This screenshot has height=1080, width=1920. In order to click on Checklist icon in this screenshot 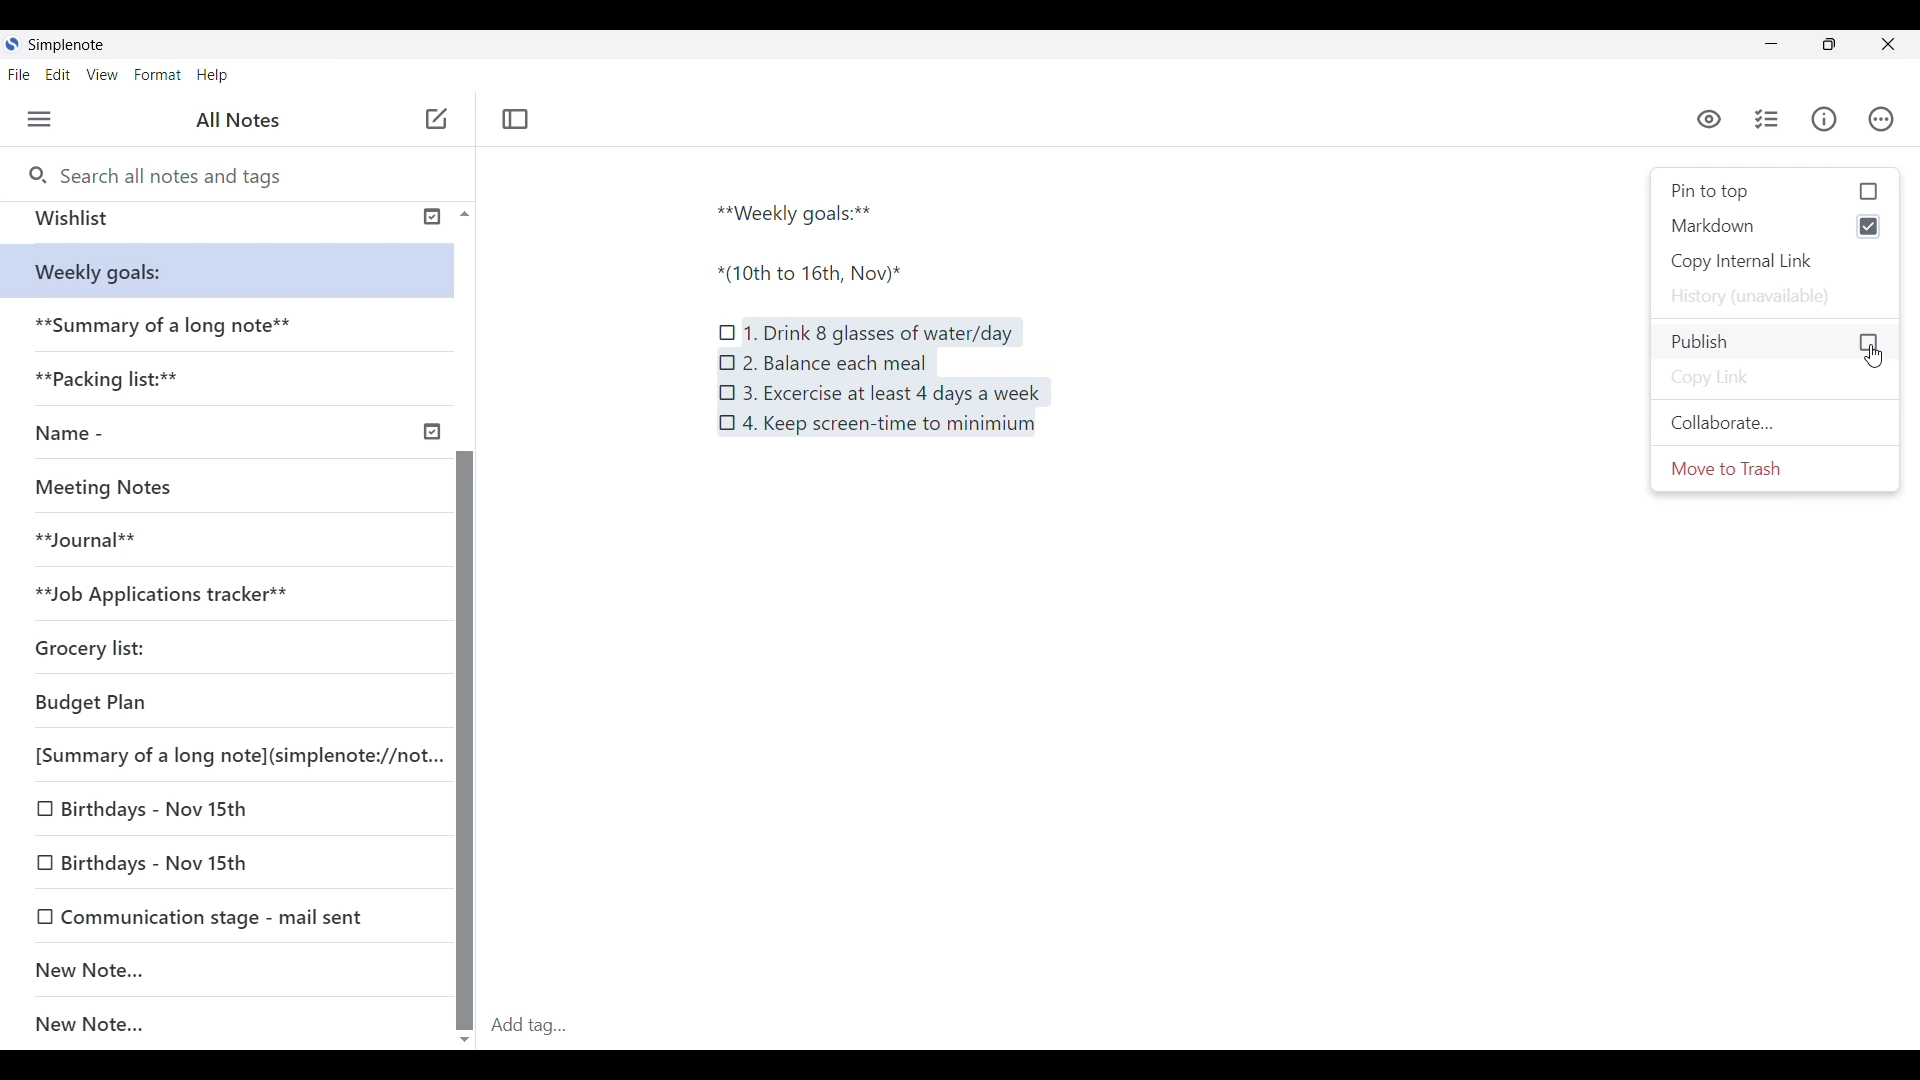, I will do `click(728, 326)`.